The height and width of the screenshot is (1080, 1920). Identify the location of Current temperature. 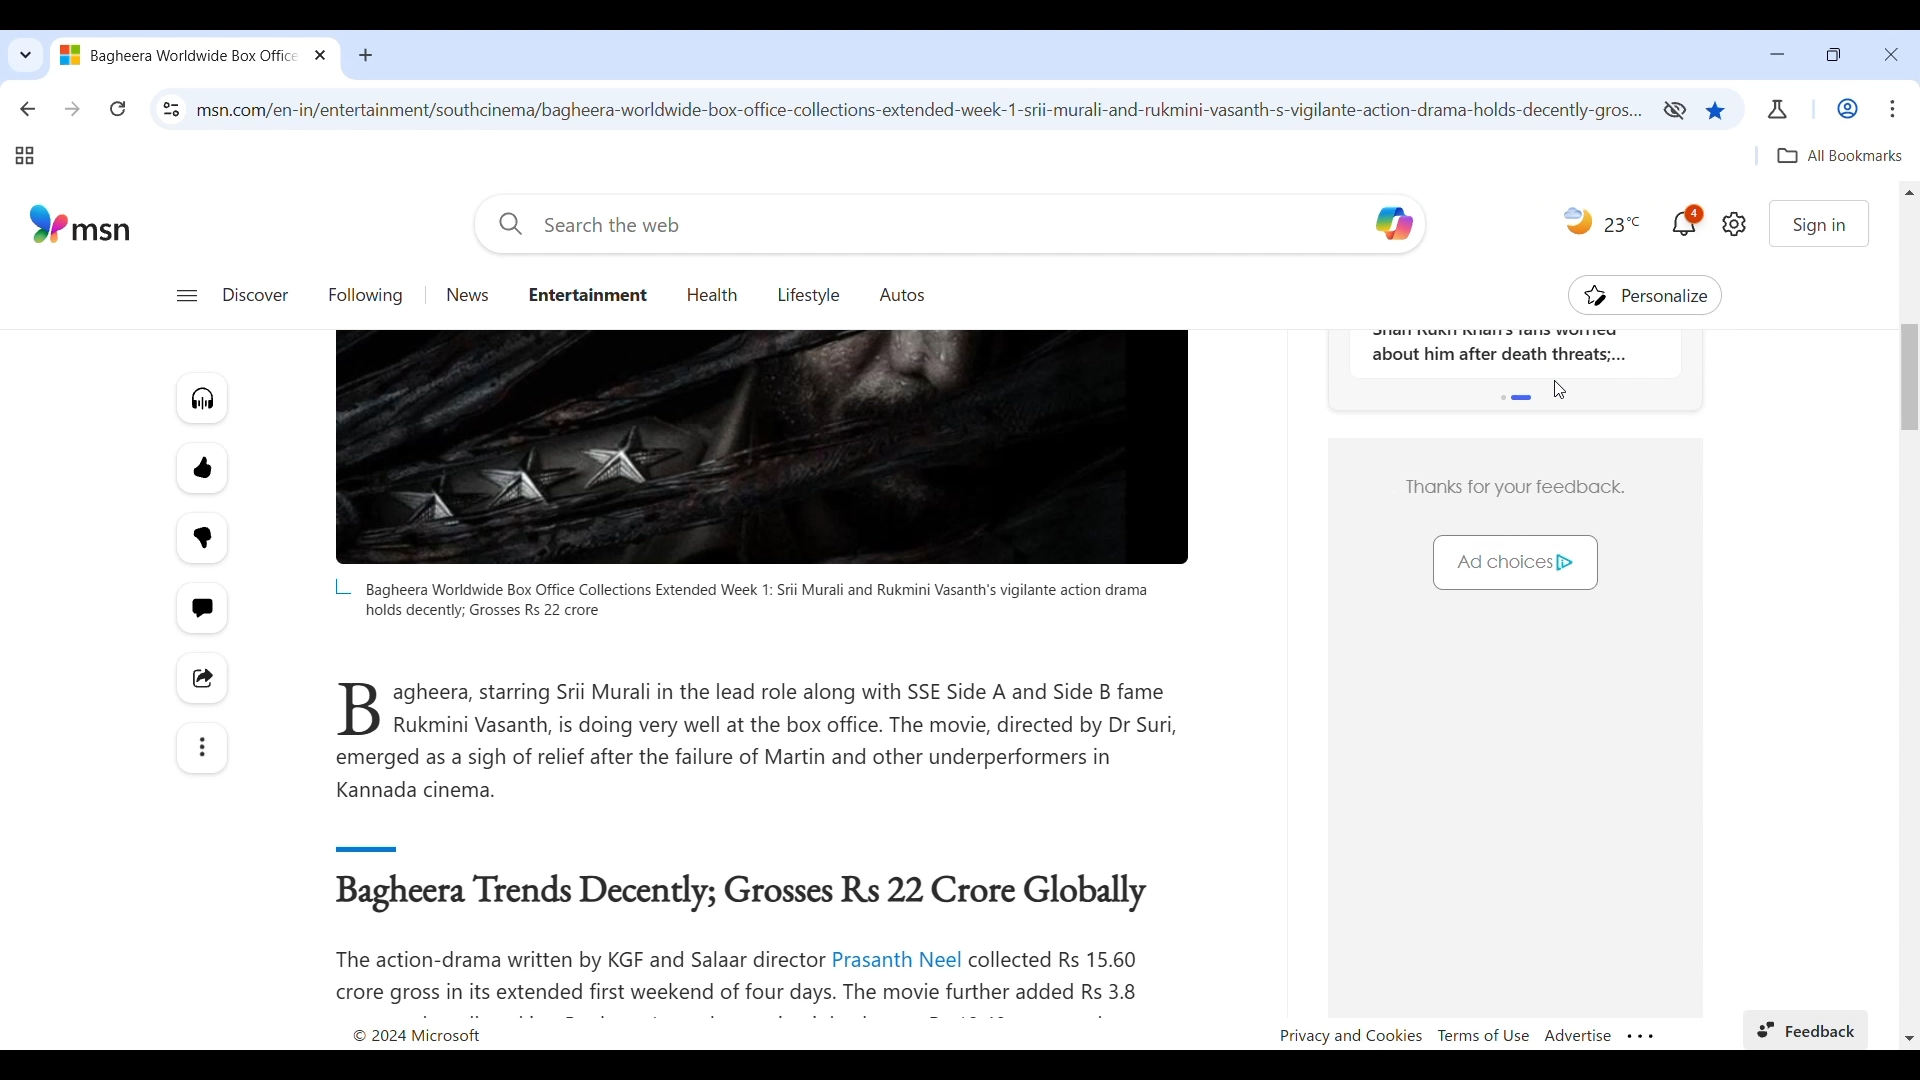
(1623, 224).